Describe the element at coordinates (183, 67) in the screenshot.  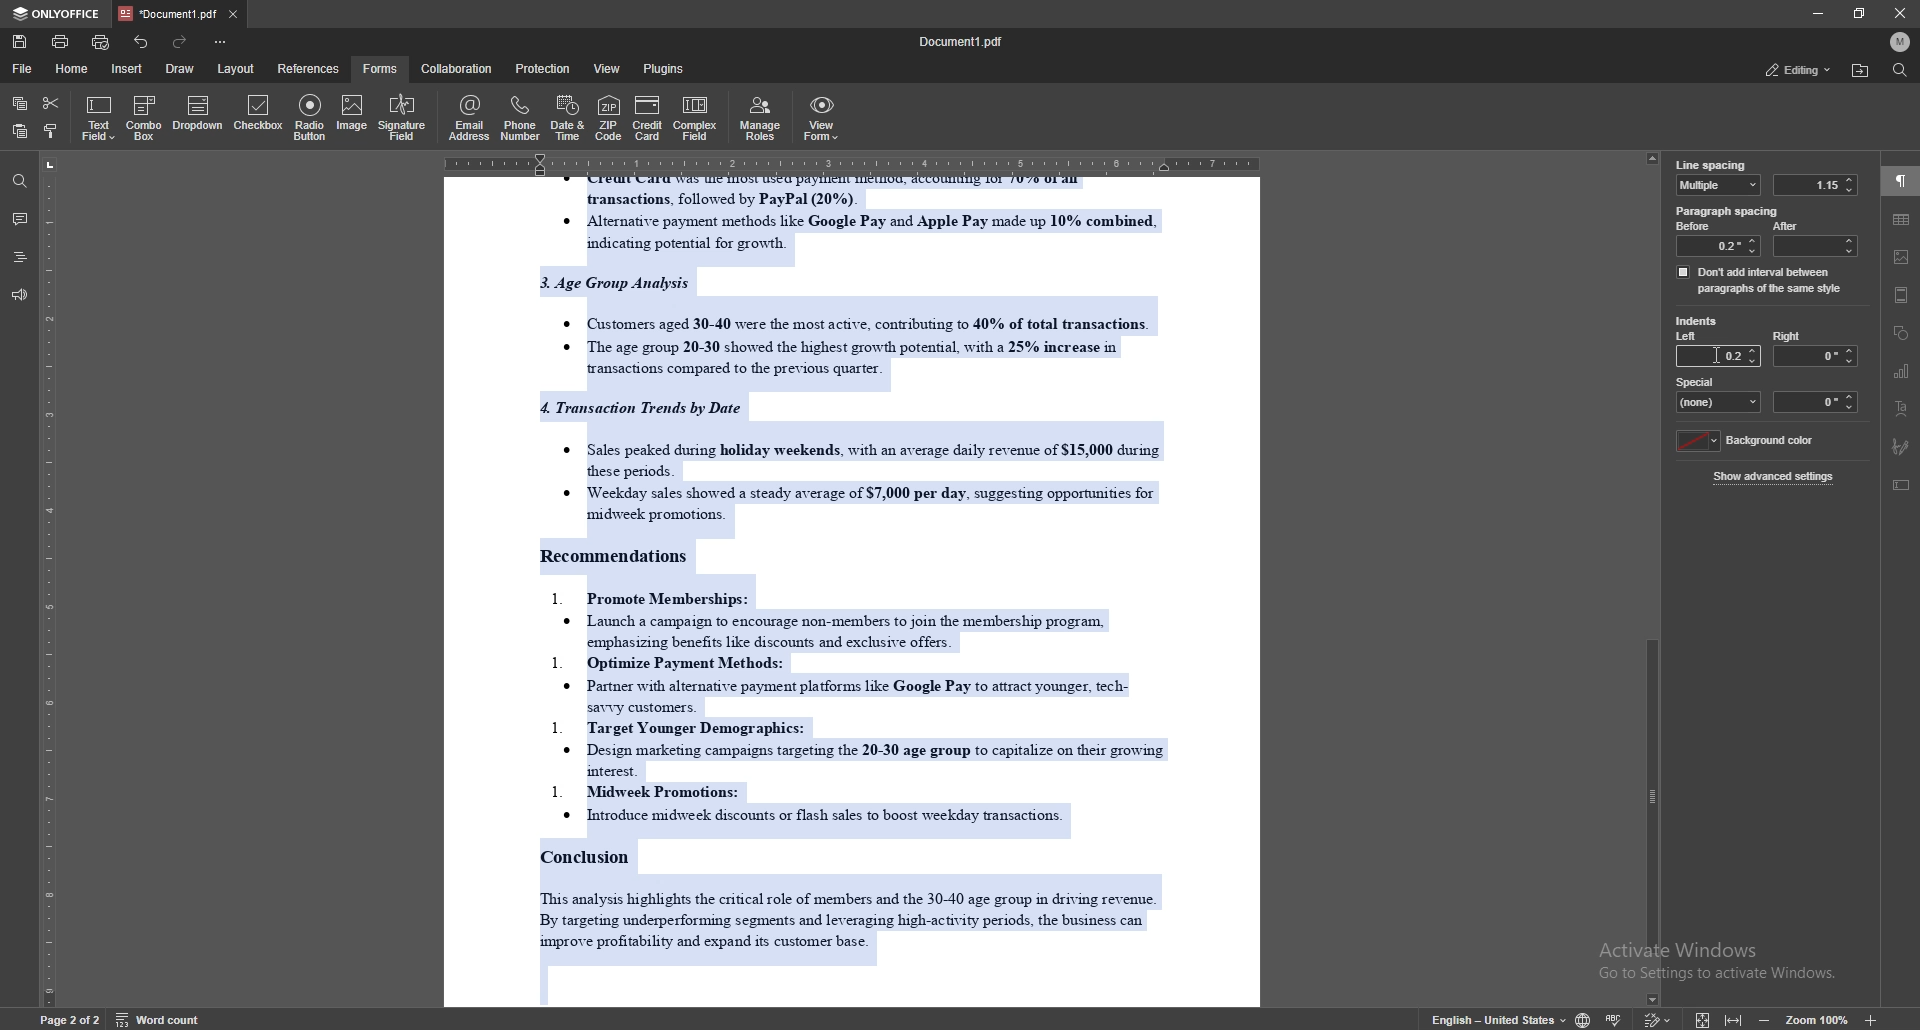
I see `draw` at that location.